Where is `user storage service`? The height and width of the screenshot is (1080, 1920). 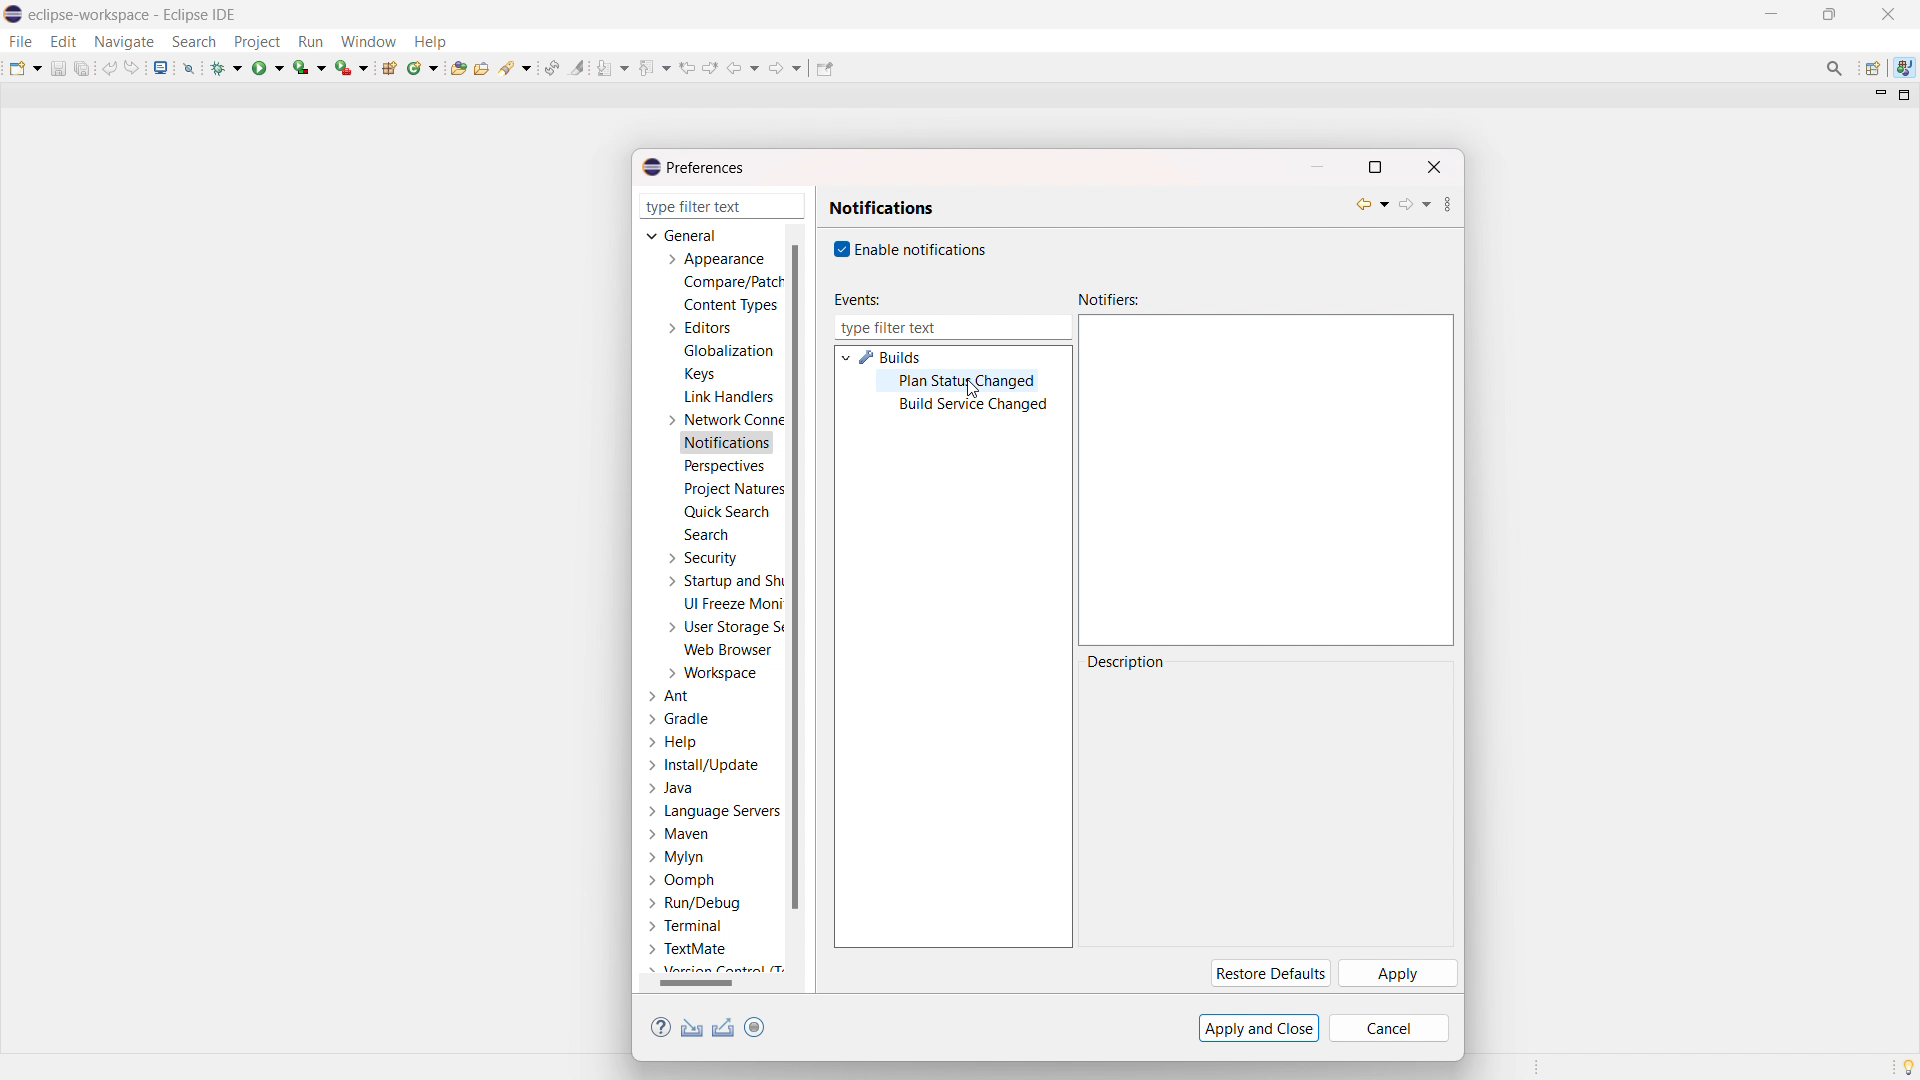
user storage service is located at coordinates (721, 626).